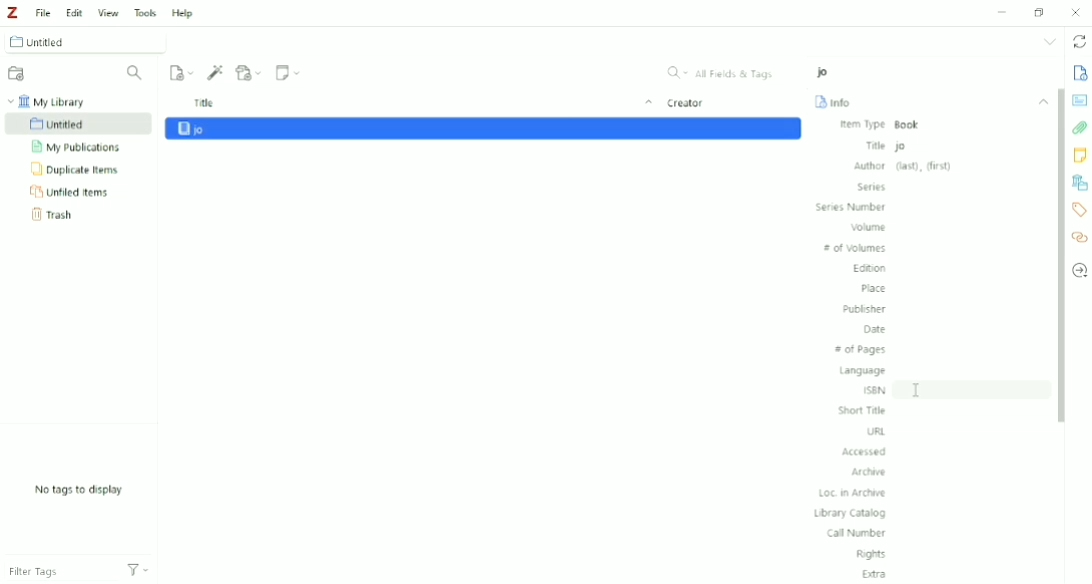 Image resolution: width=1092 pixels, height=584 pixels. Describe the element at coordinates (180, 72) in the screenshot. I see `New Item` at that location.